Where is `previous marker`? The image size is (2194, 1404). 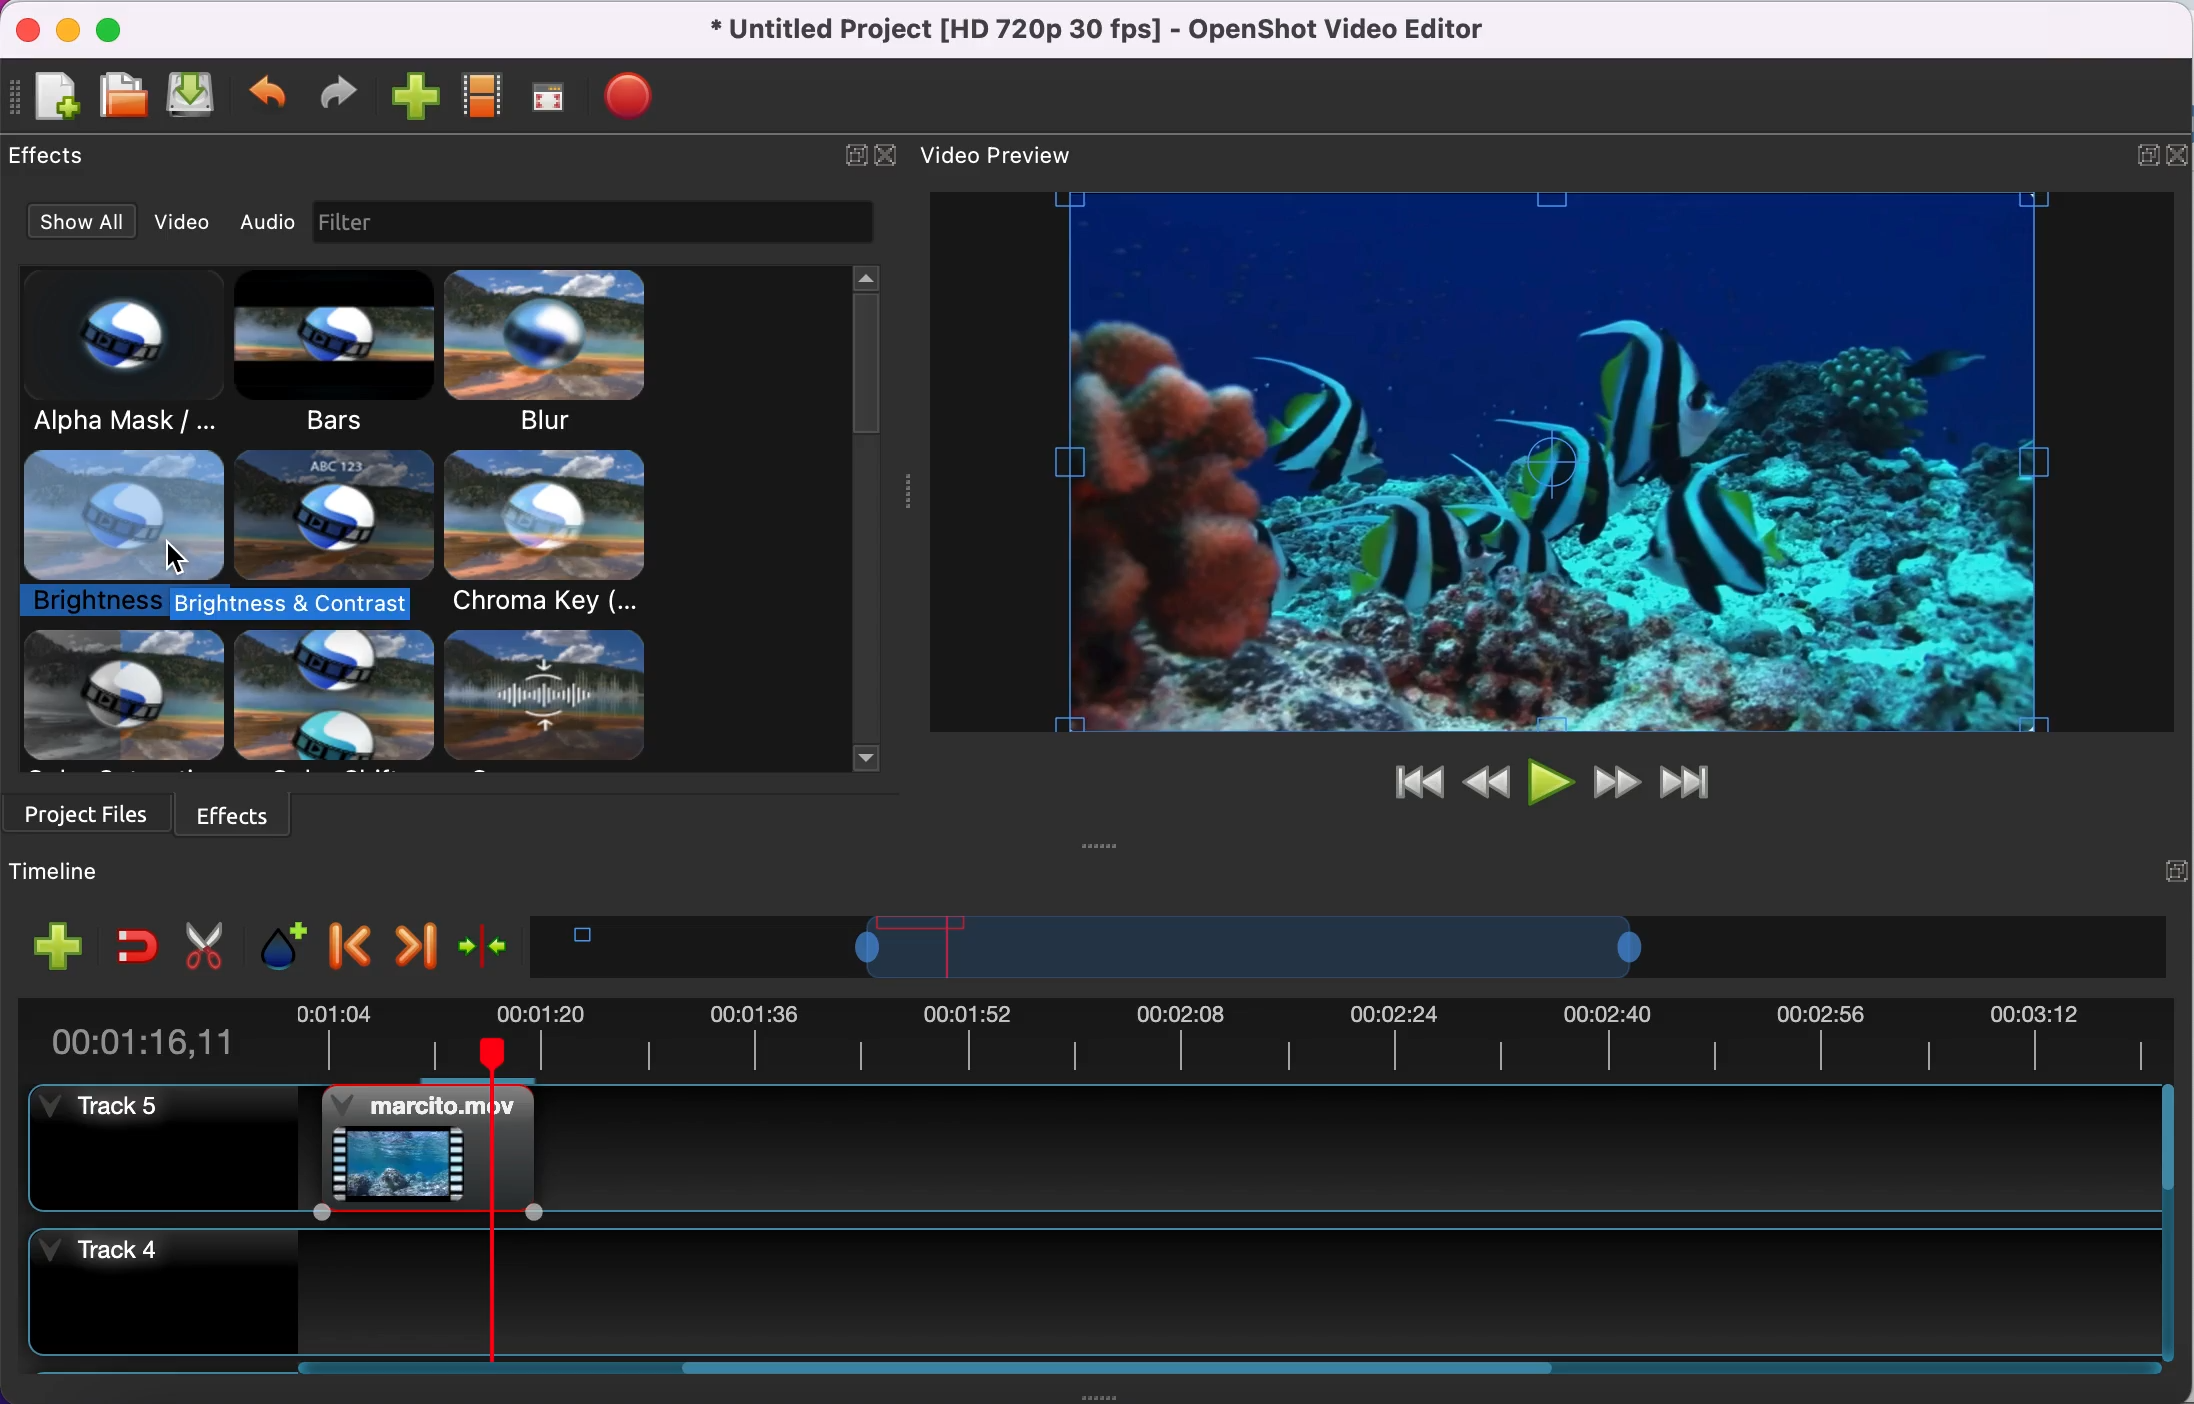
previous marker is located at coordinates (348, 943).